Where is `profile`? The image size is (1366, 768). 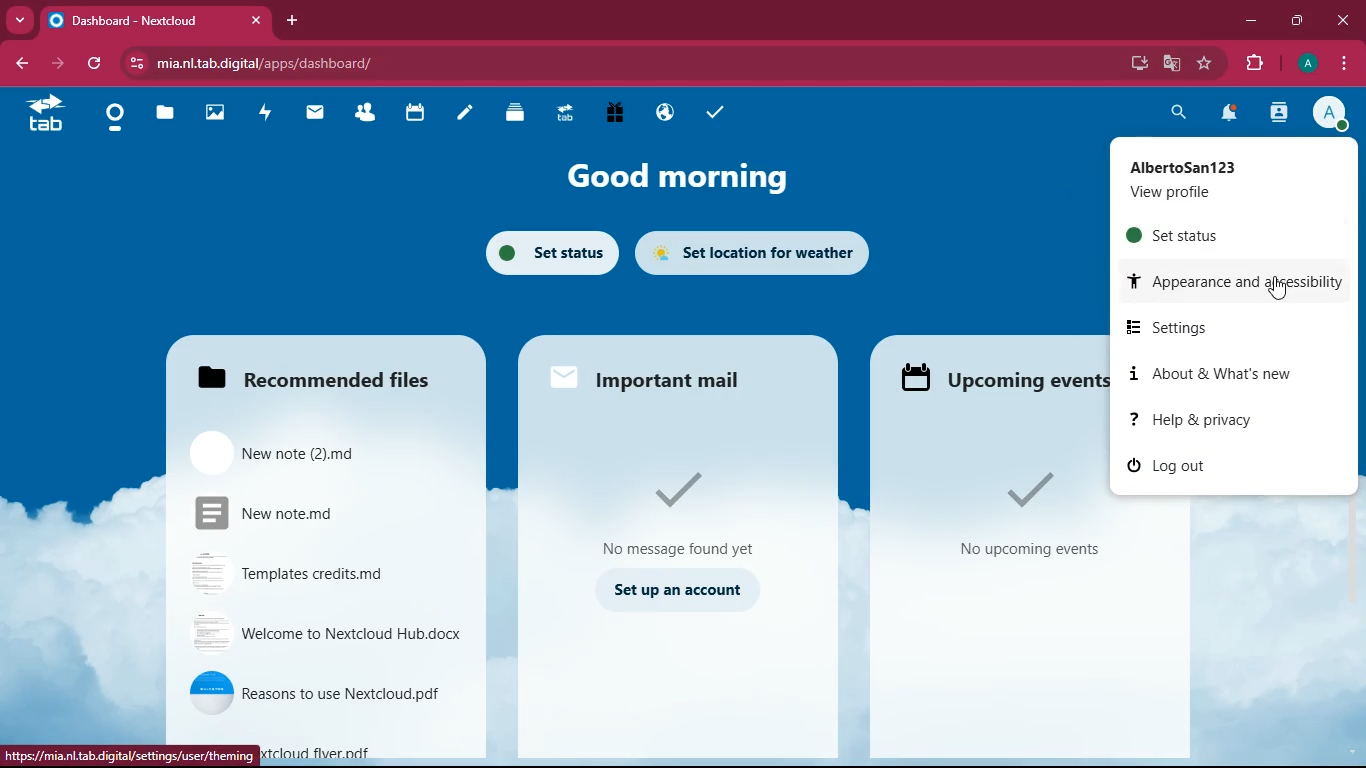
profile is located at coordinates (1221, 177).